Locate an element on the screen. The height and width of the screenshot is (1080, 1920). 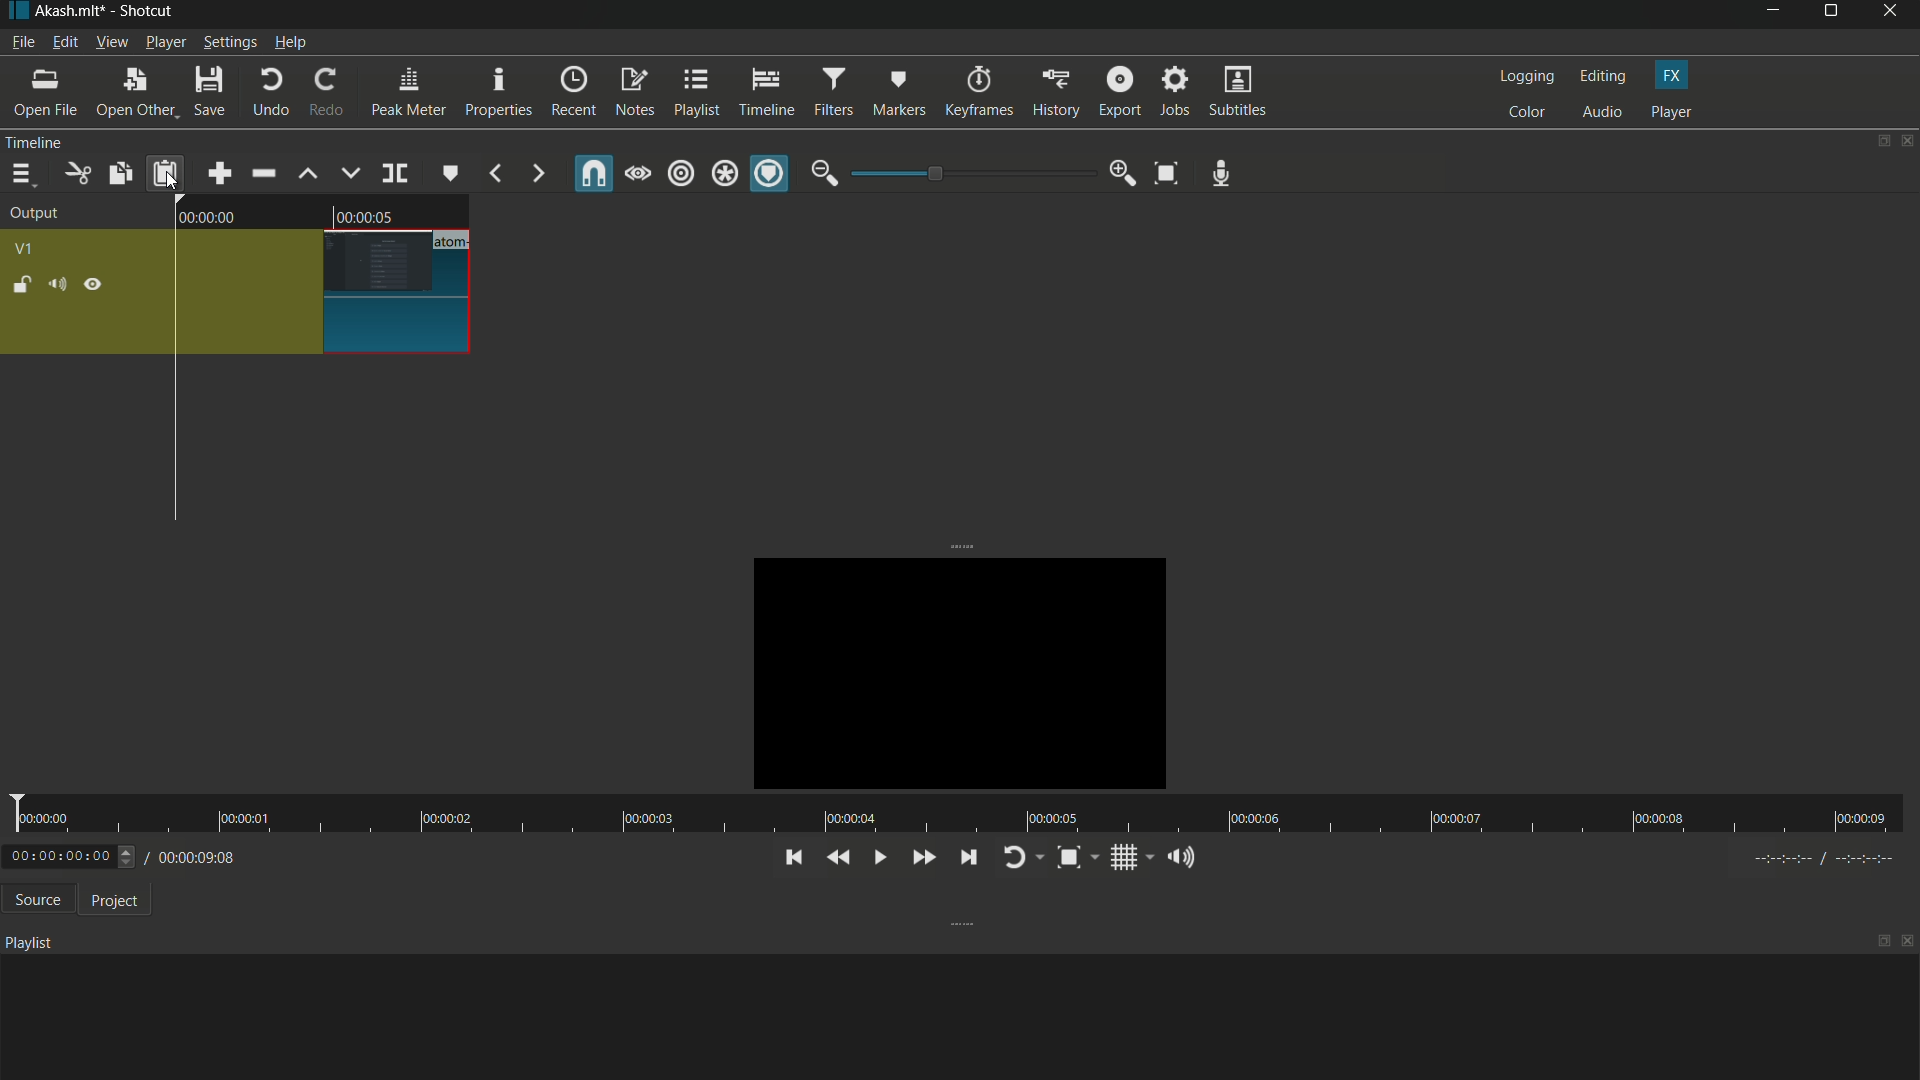
zoom out is located at coordinates (824, 173).